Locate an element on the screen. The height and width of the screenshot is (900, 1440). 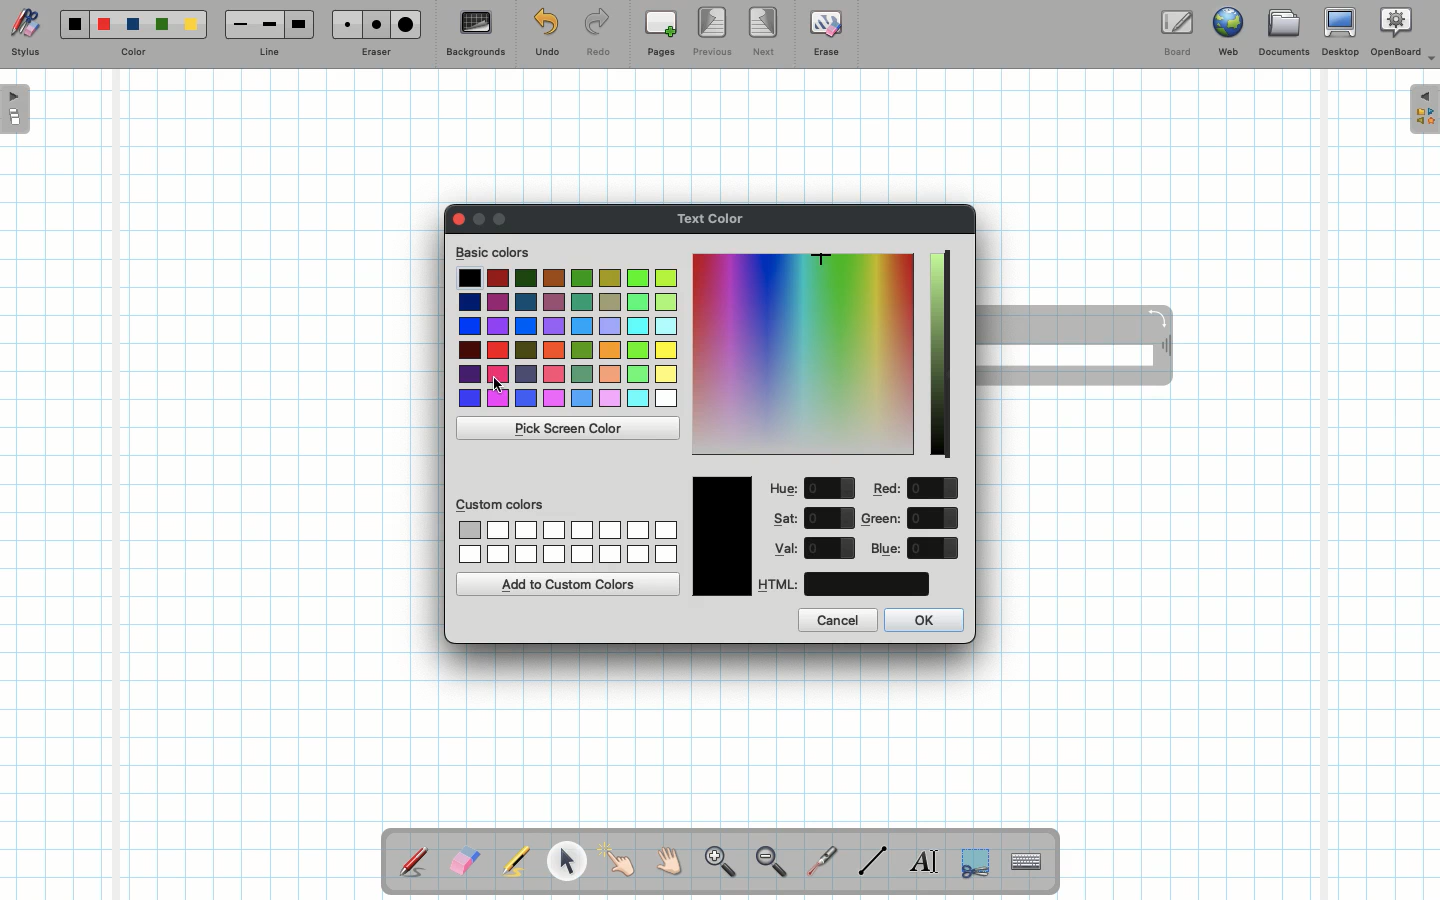
Medium line is located at coordinates (269, 24).